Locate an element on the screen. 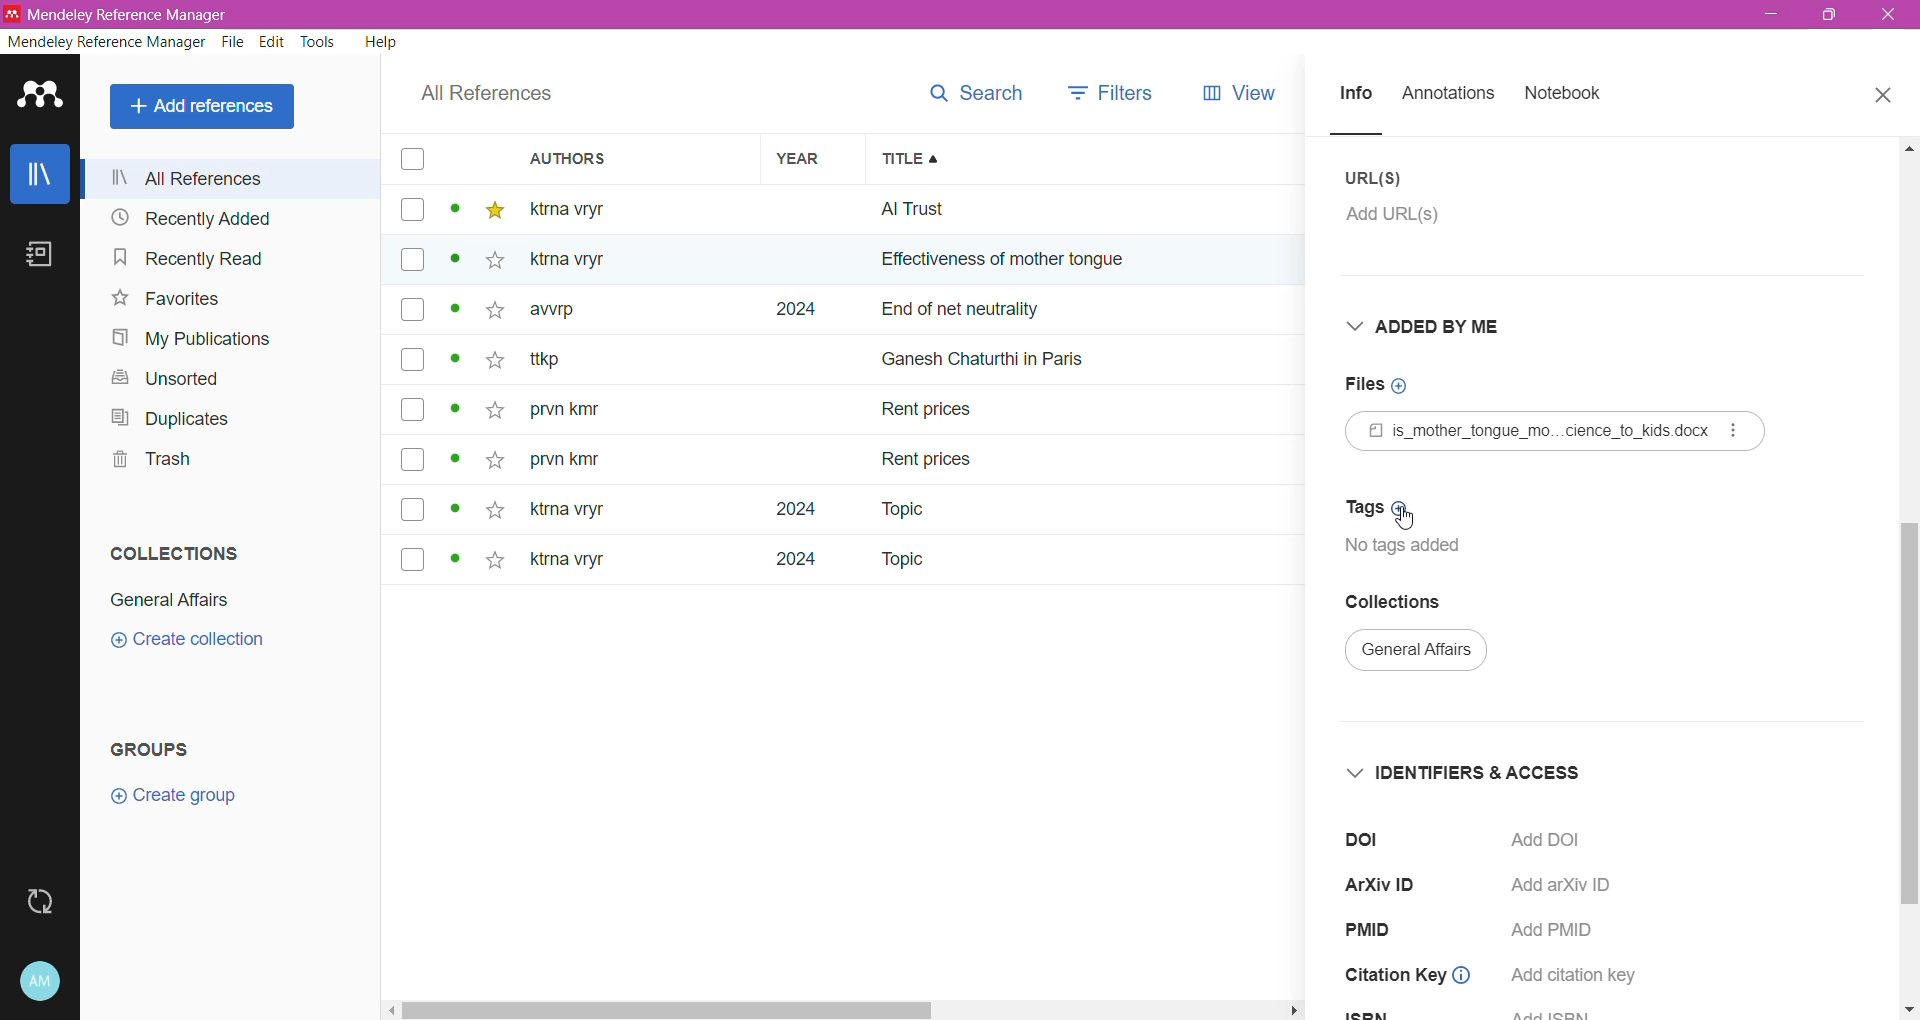 The height and width of the screenshot is (1020, 1920). star is located at coordinates (493, 455).